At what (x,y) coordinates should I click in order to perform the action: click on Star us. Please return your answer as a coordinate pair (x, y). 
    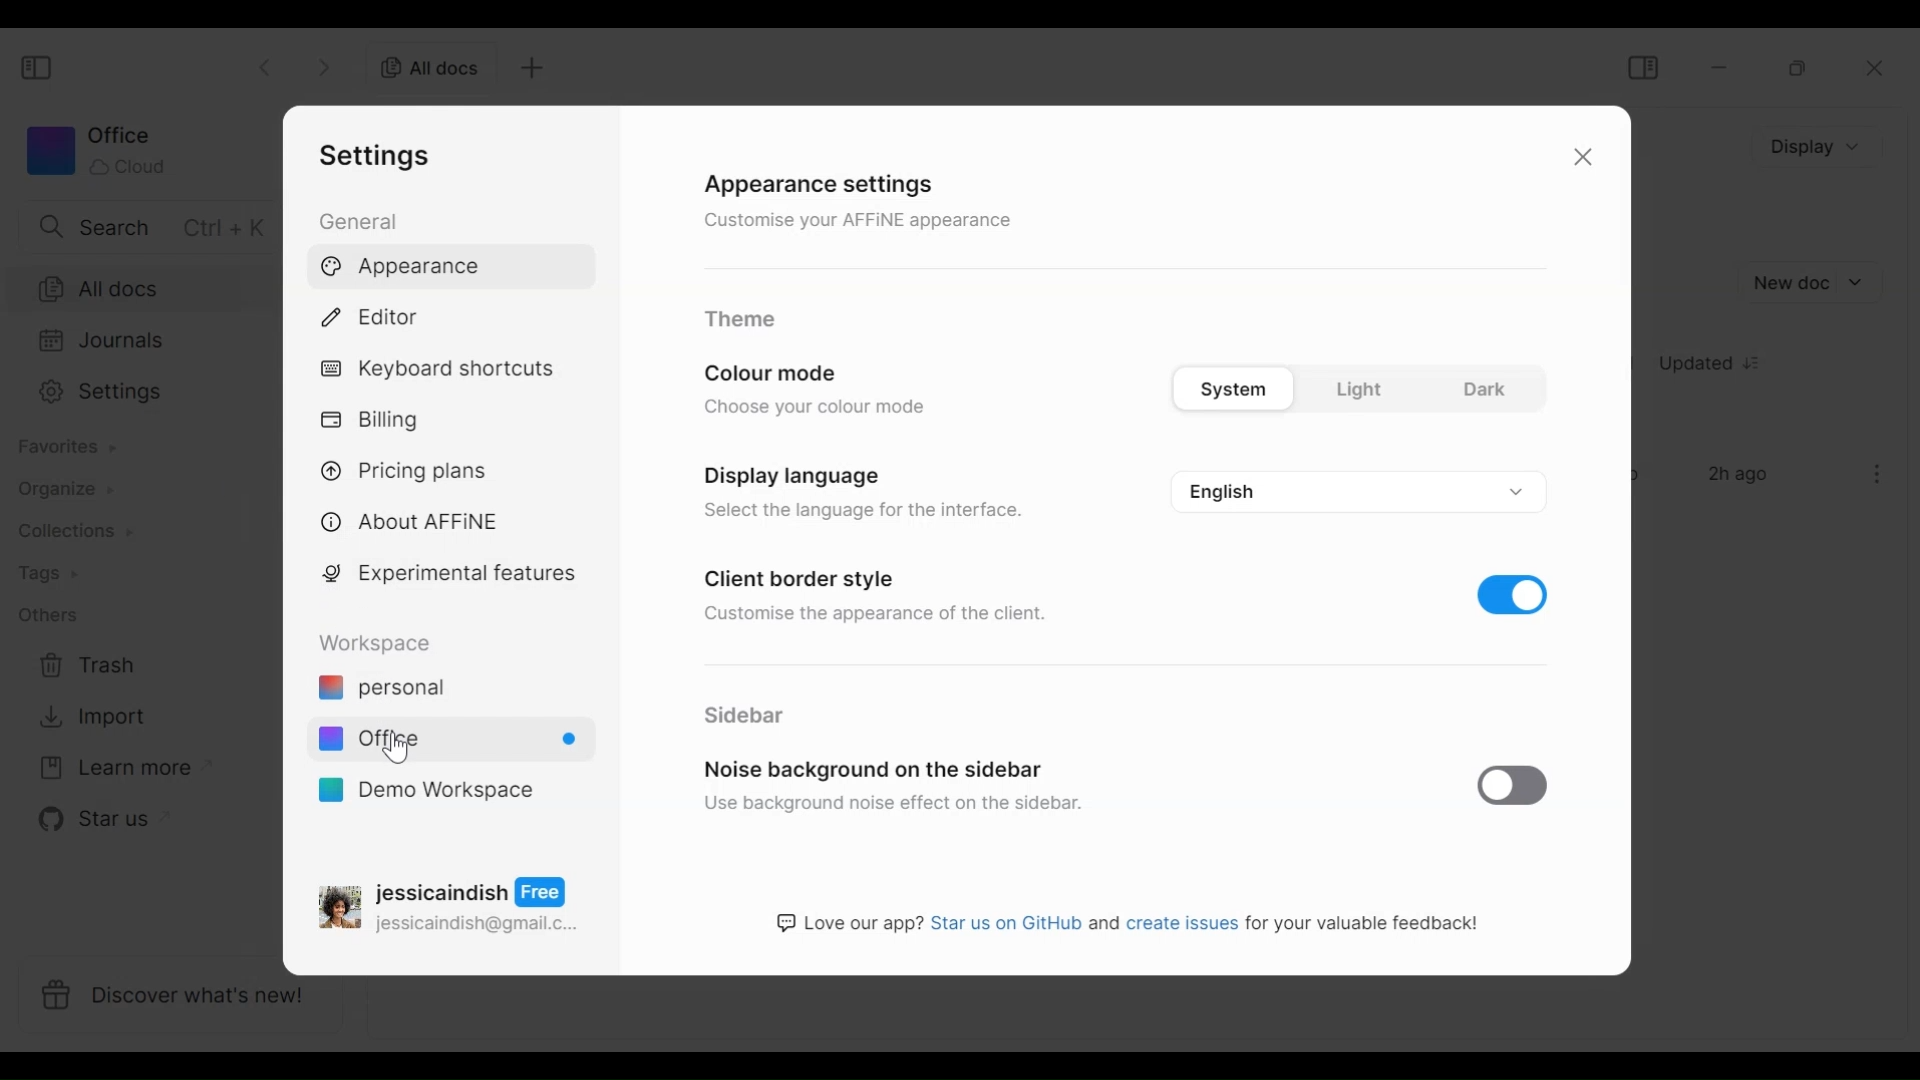
    Looking at the image, I should click on (91, 819).